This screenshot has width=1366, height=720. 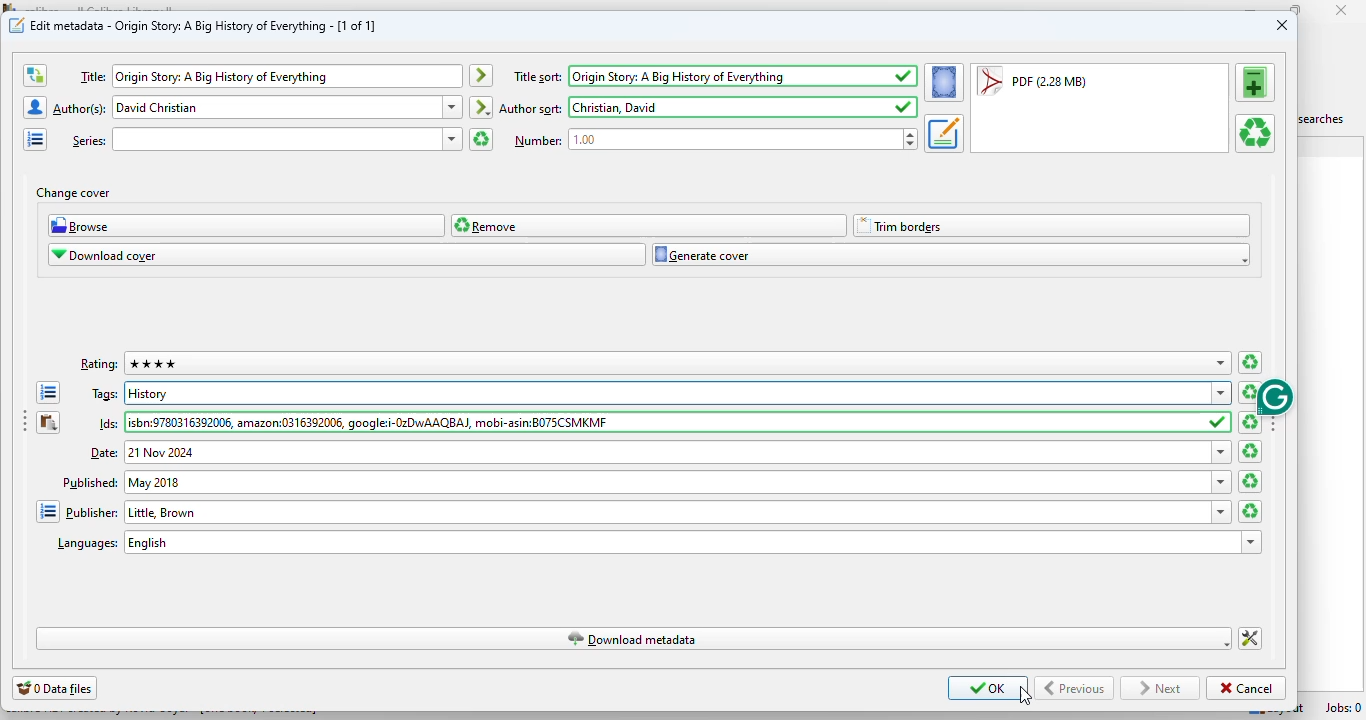 I want to click on set the metadate for the book from the current format, so click(x=943, y=133).